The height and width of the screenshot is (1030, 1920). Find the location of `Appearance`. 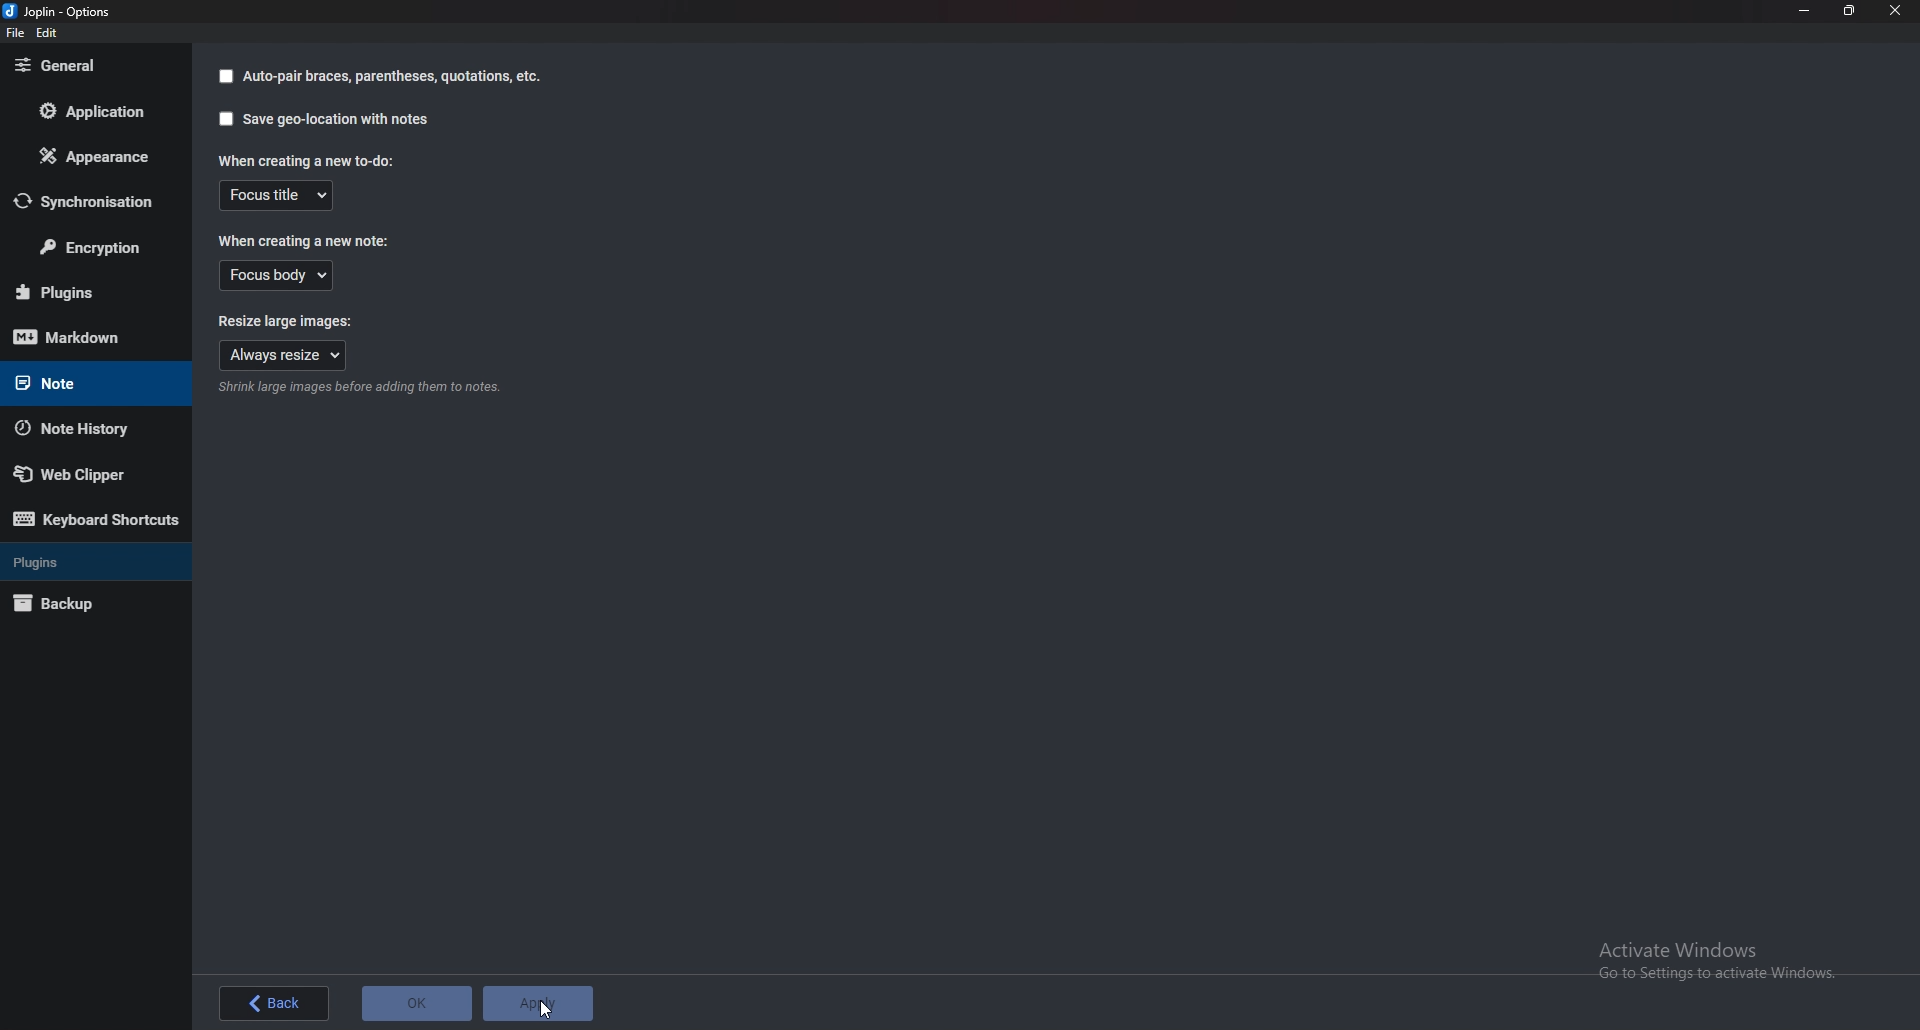

Appearance is located at coordinates (89, 156).